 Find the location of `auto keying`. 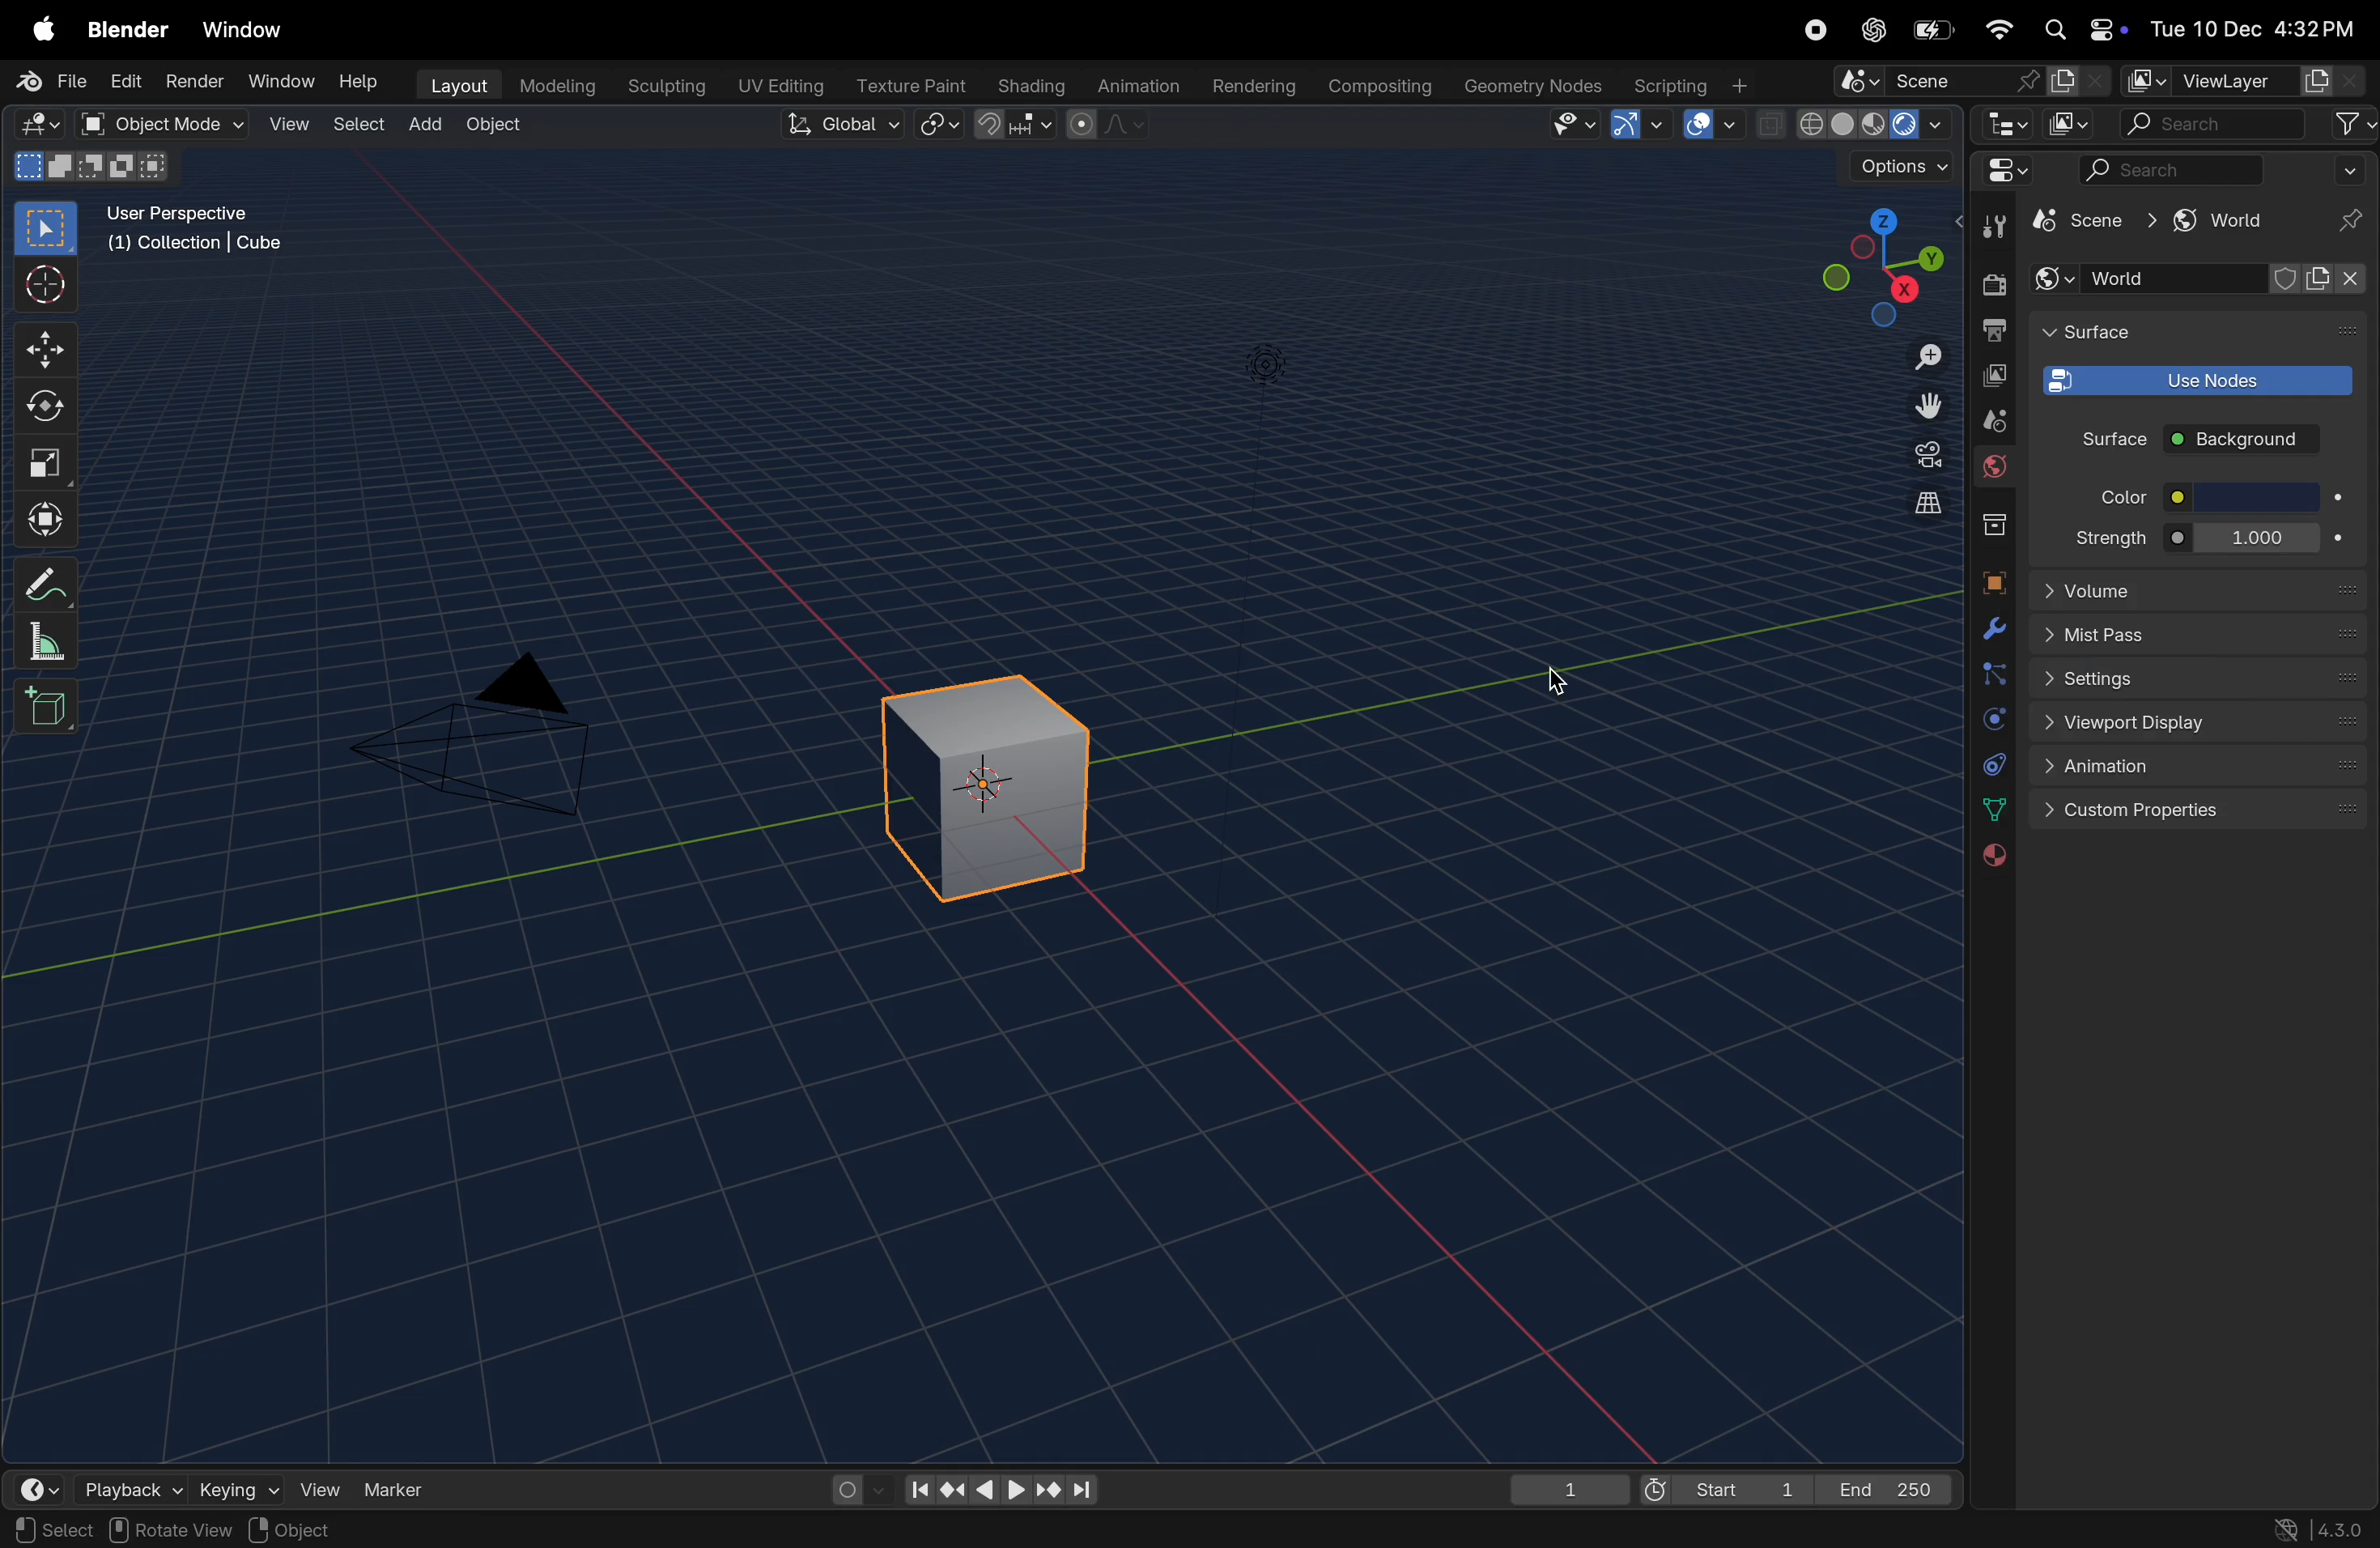

auto keying is located at coordinates (854, 1488).